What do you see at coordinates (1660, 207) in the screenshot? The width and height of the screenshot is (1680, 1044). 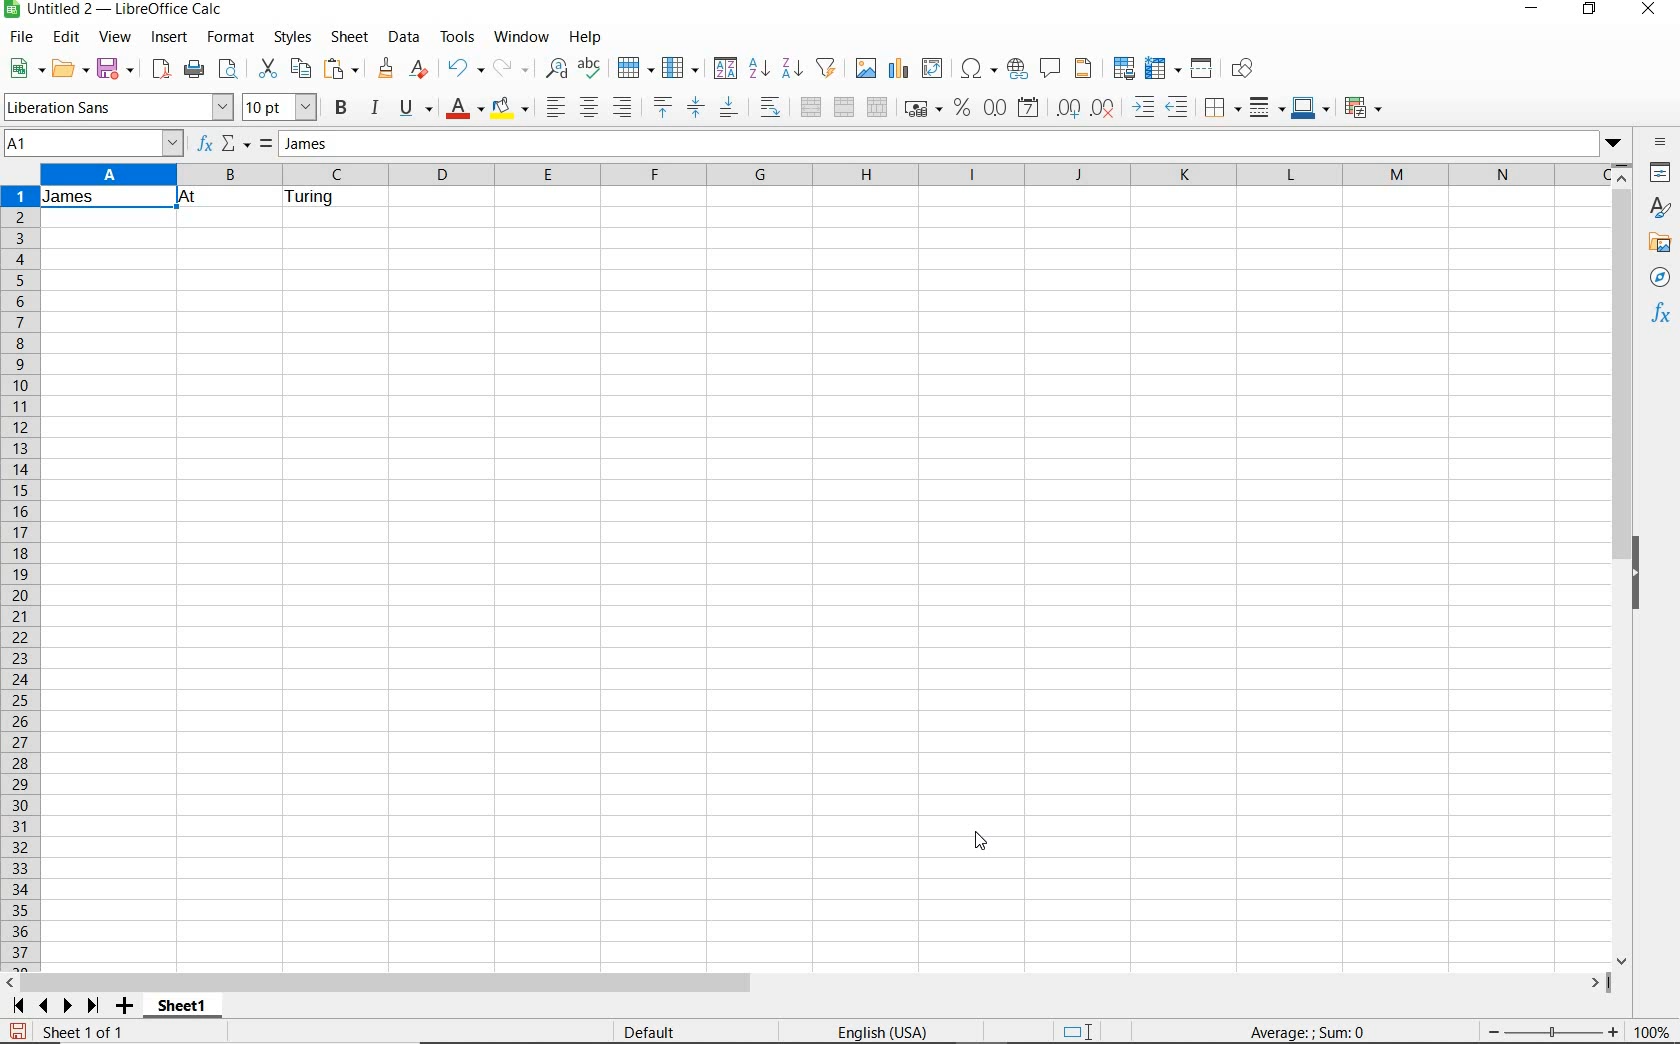 I see `styles` at bounding box center [1660, 207].